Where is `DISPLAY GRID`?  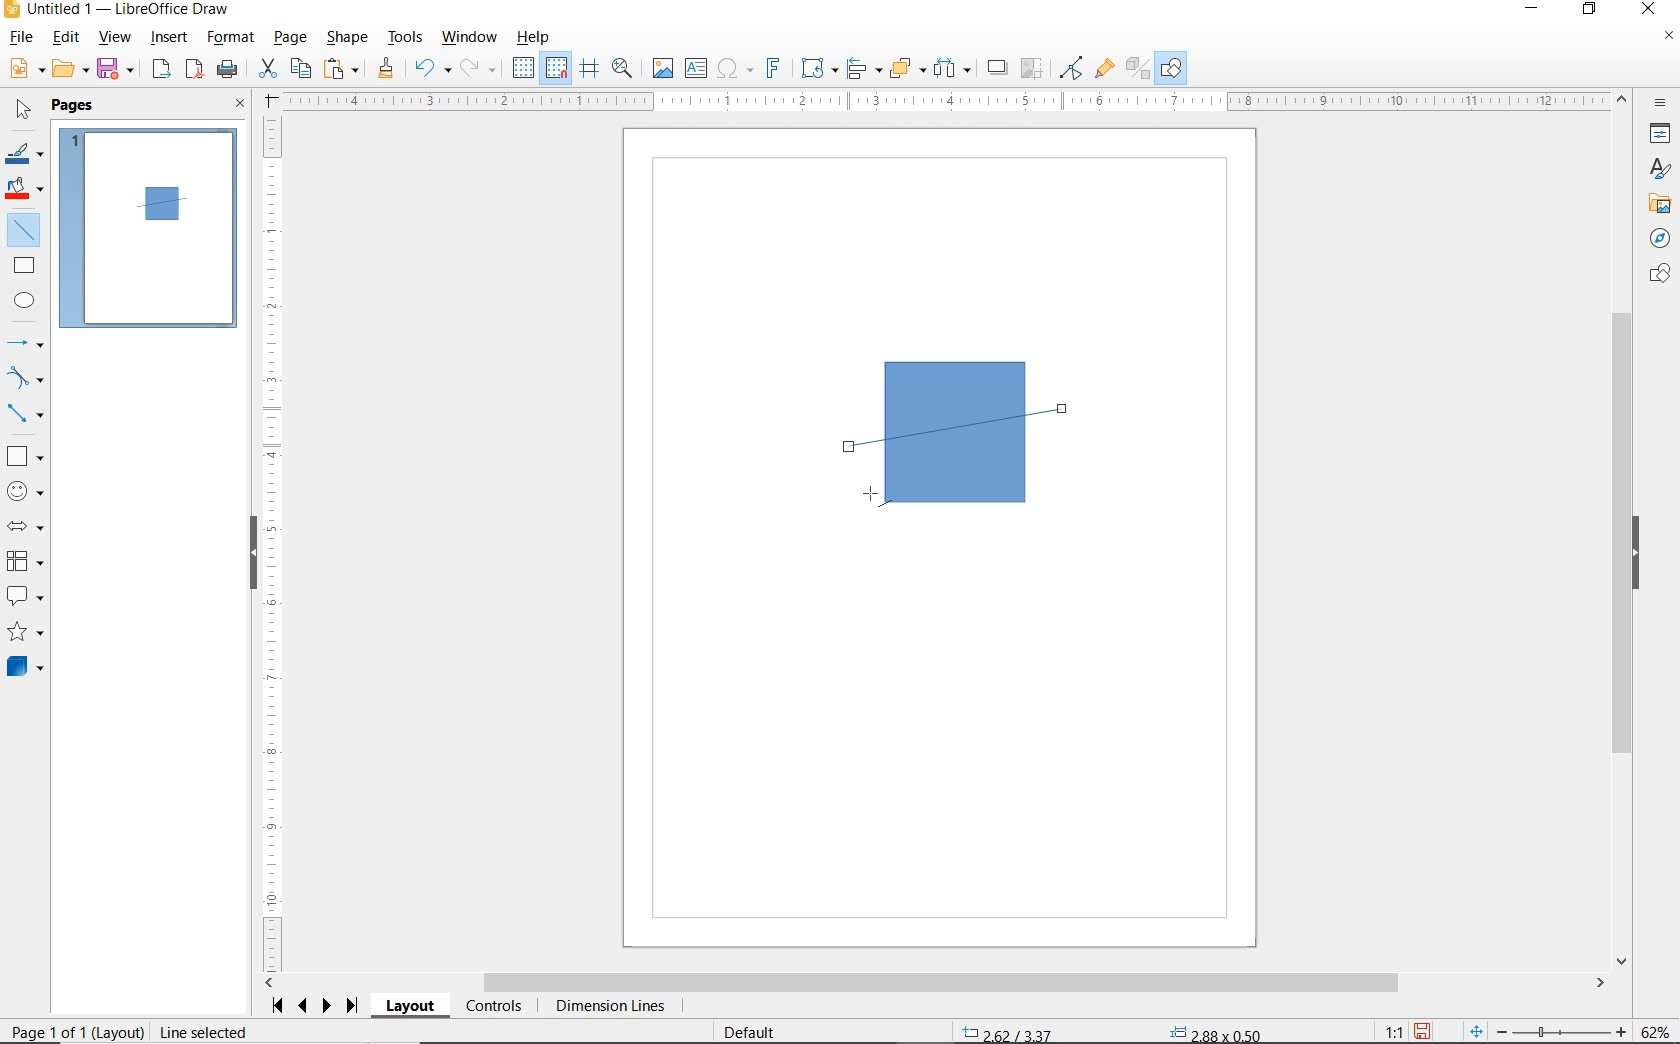
DISPLAY GRID is located at coordinates (525, 69).